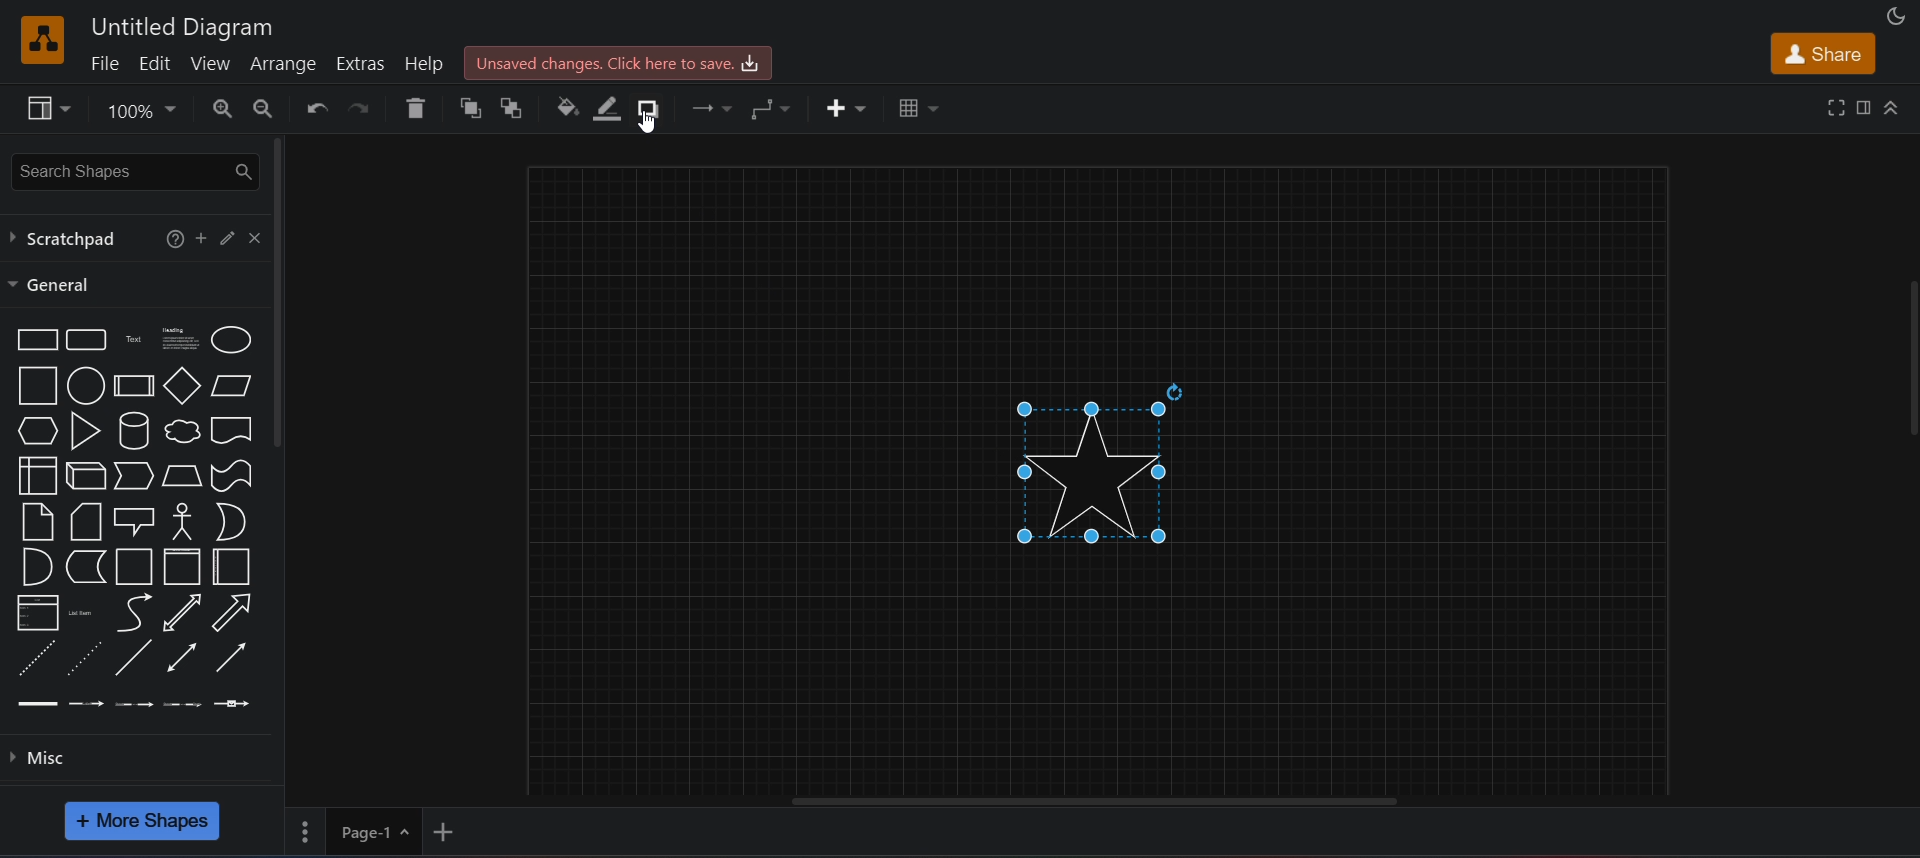 The image size is (1920, 858). What do you see at coordinates (232, 388) in the screenshot?
I see `parallelogram` at bounding box center [232, 388].